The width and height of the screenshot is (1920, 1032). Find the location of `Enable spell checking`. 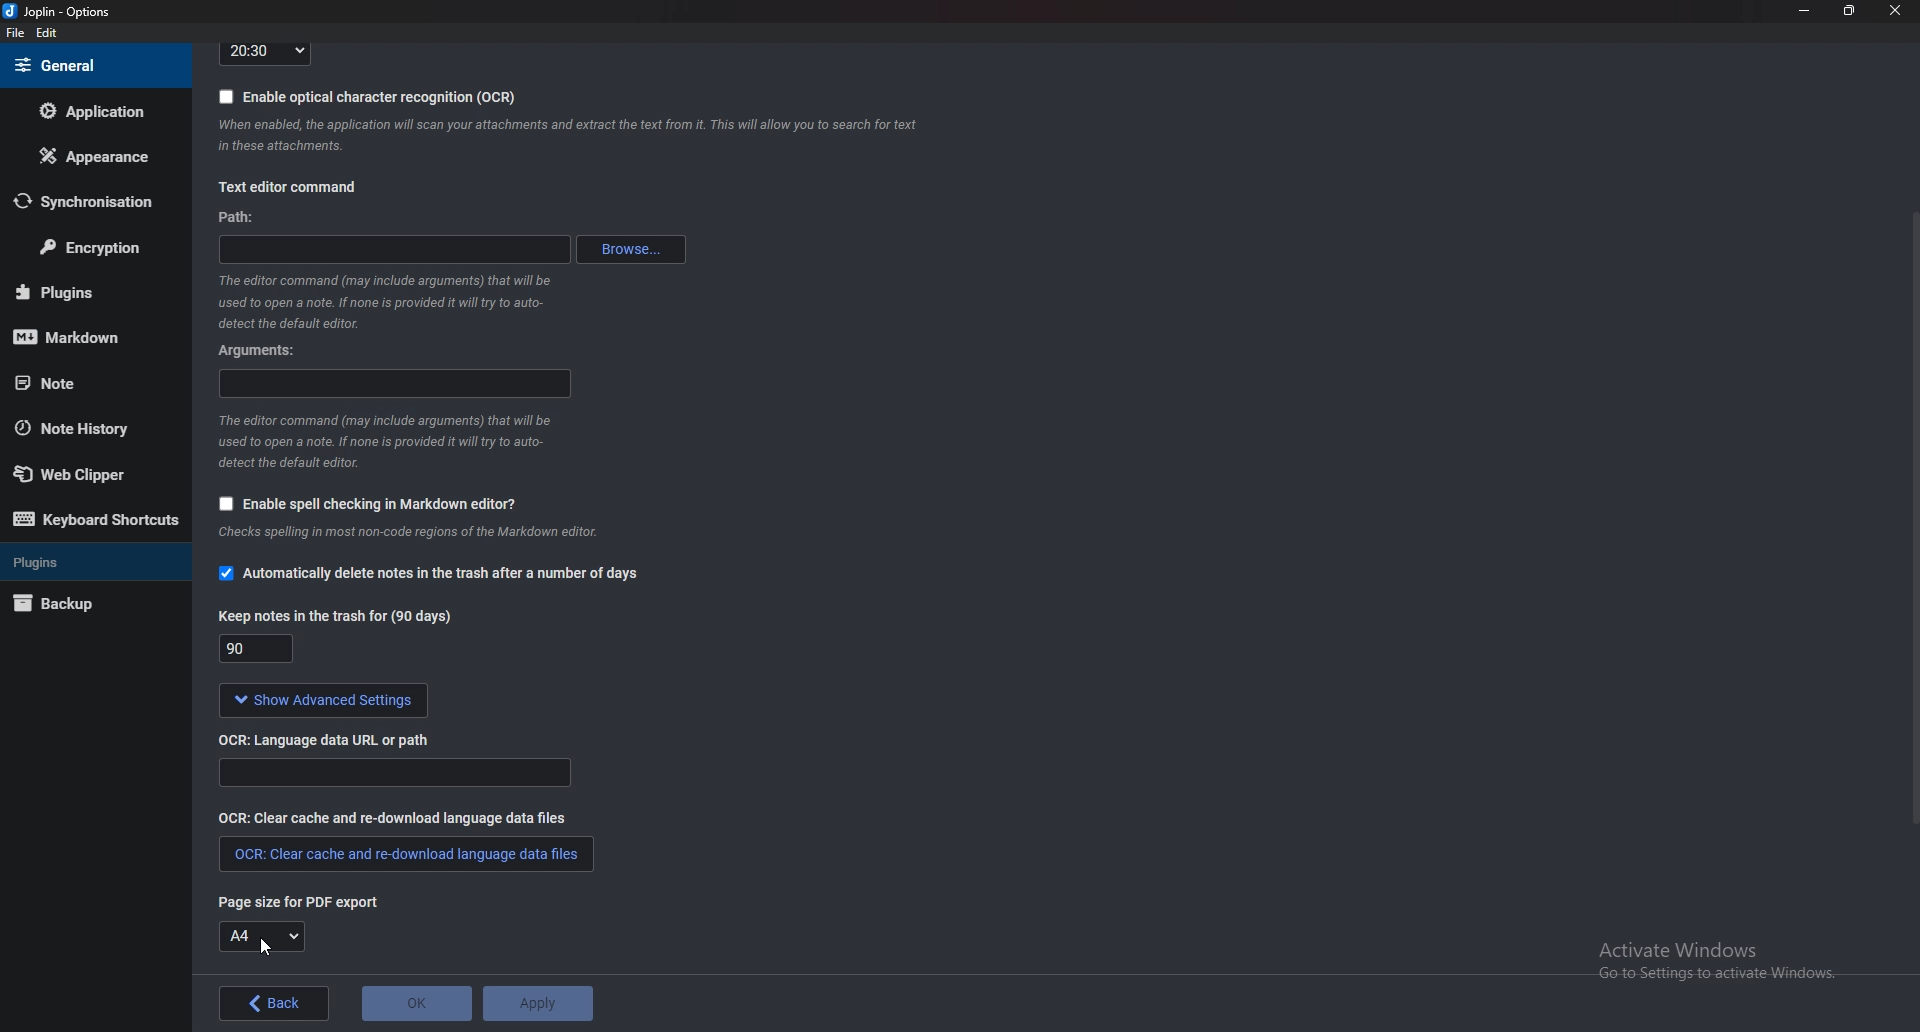

Enable spell checking is located at coordinates (362, 506).